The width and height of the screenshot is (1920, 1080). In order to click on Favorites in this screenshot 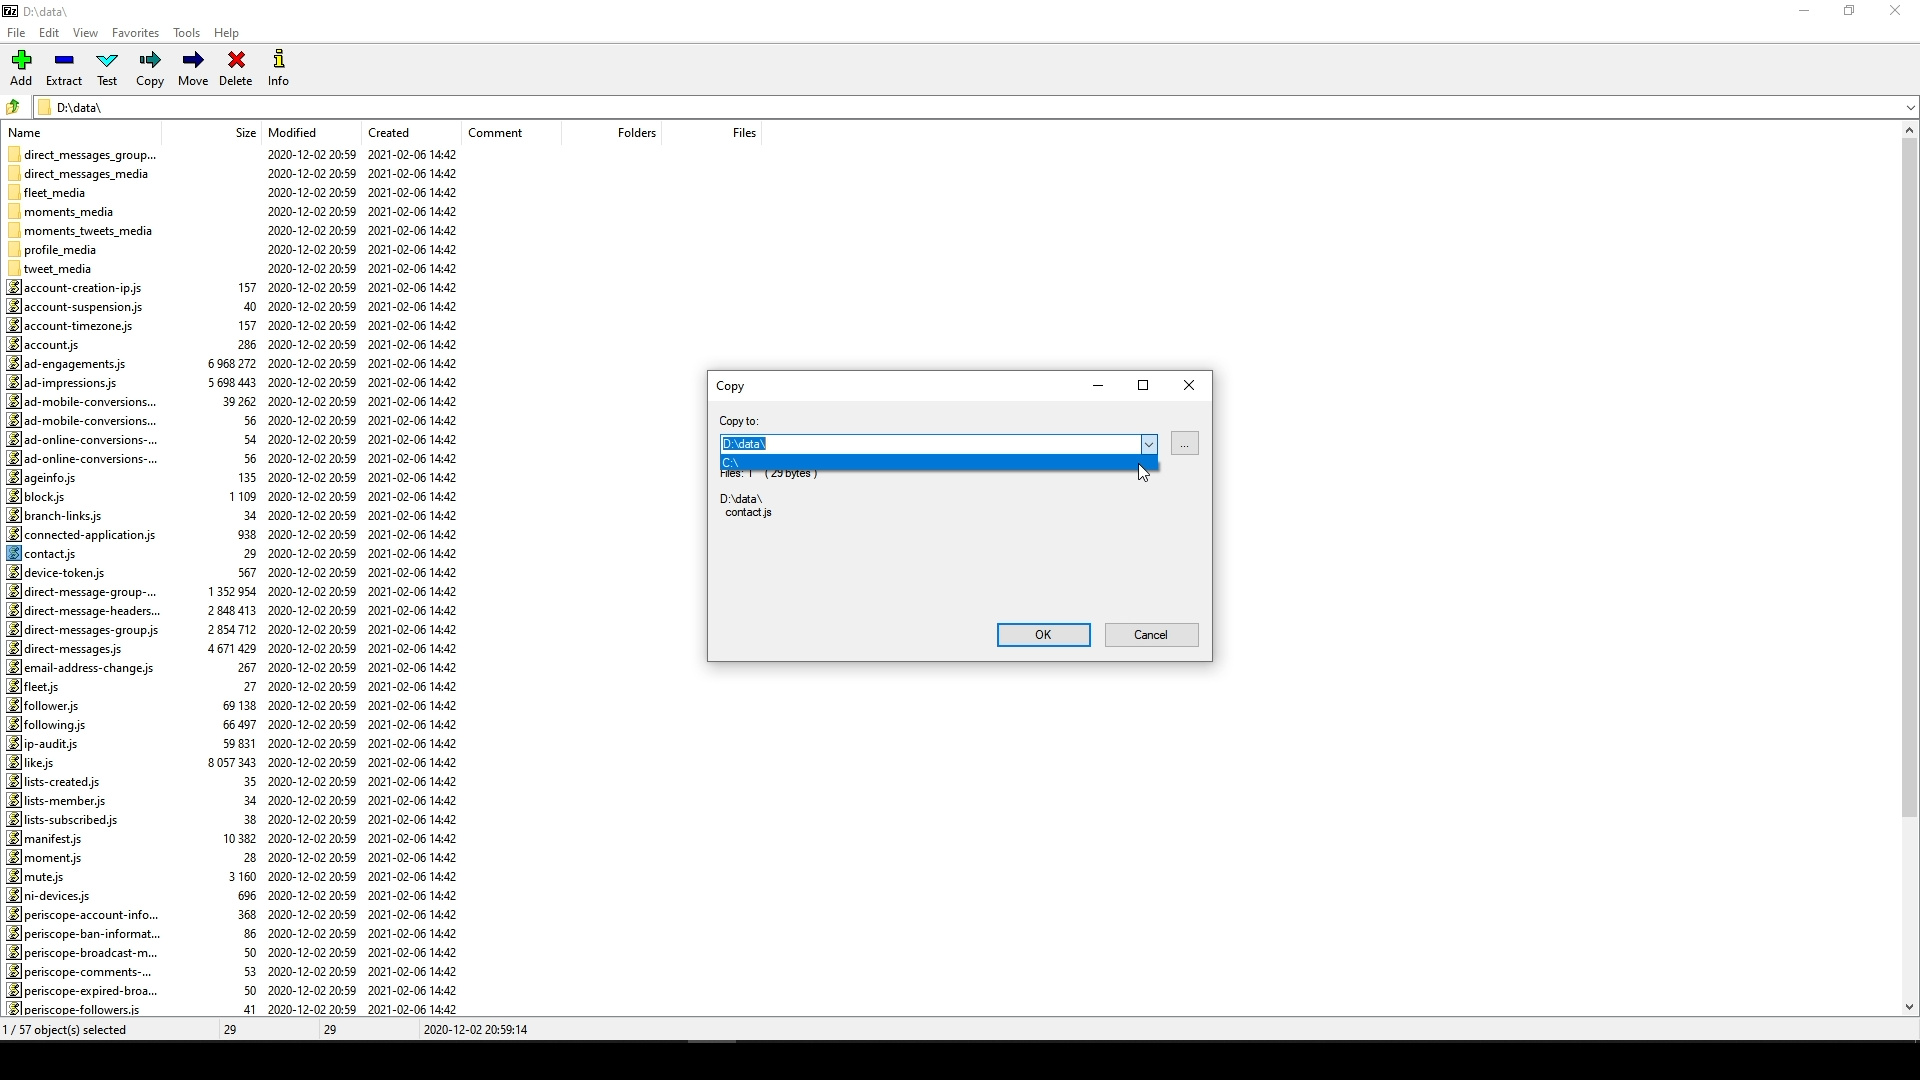, I will do `click(136, 35)`.